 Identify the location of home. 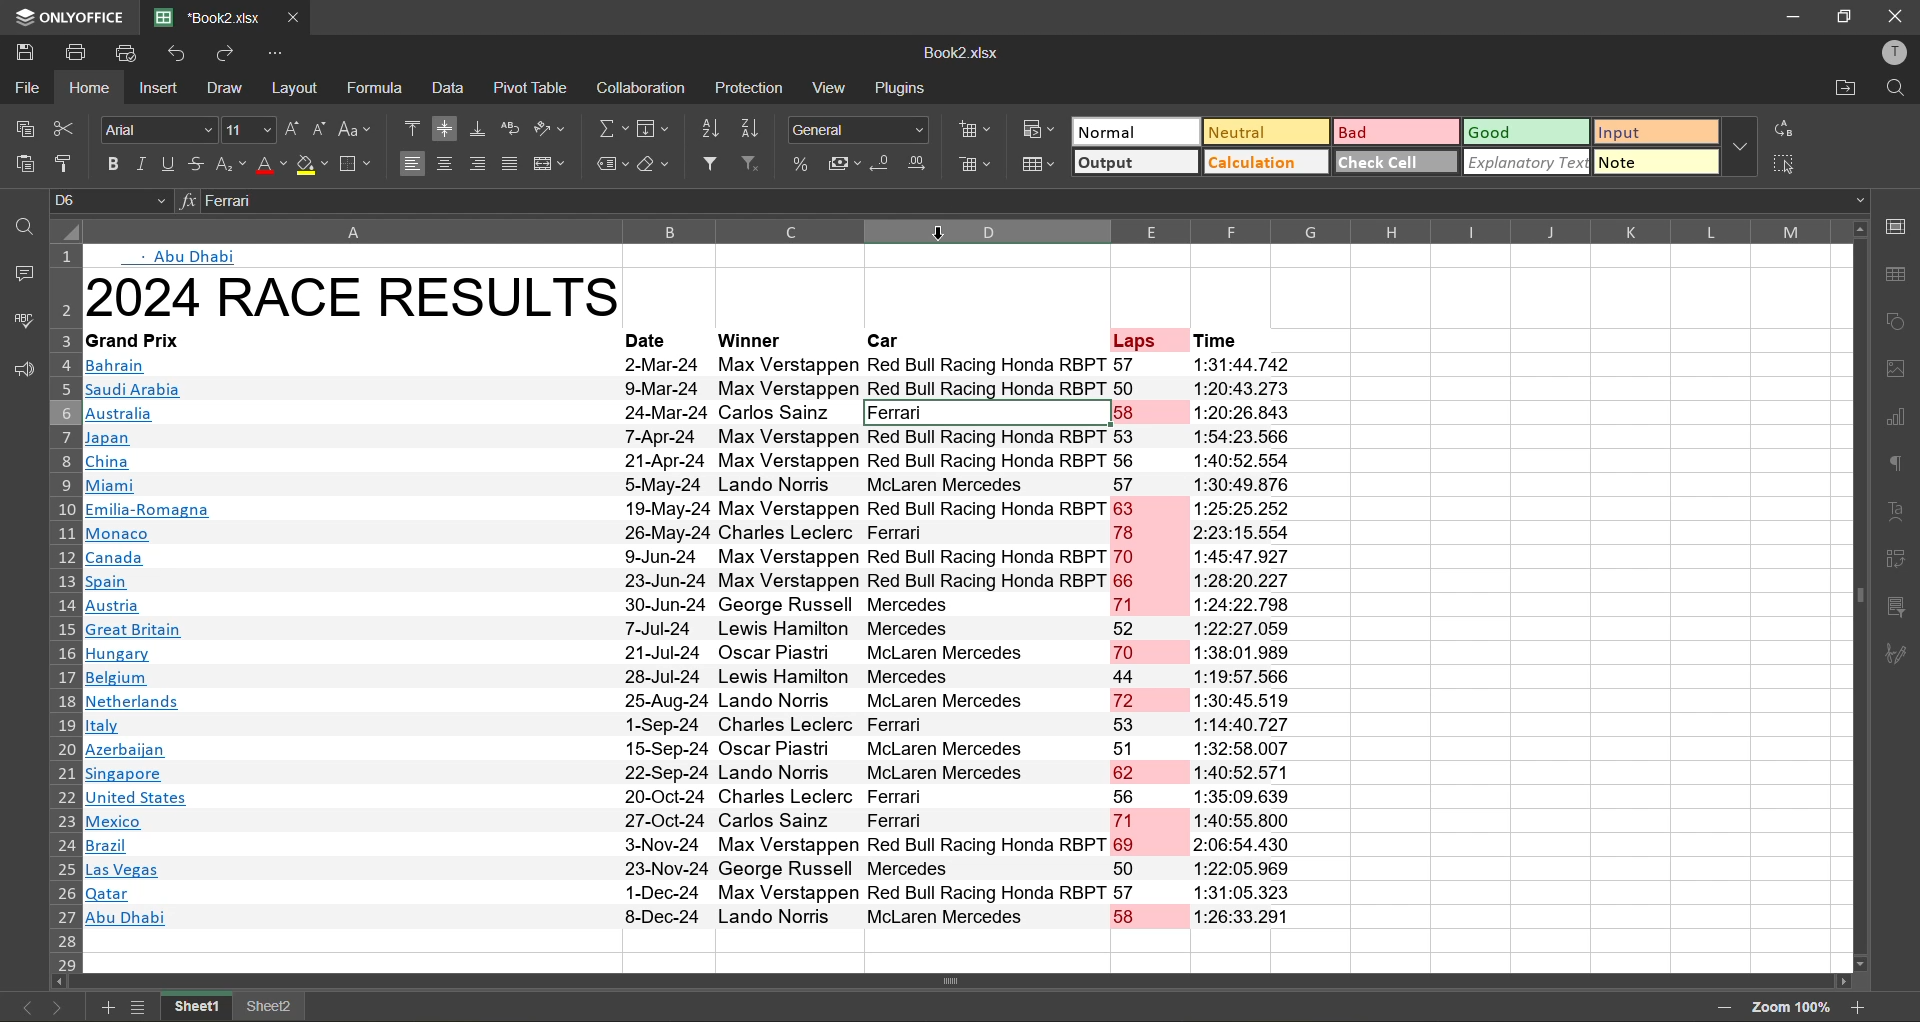
(92, 88).